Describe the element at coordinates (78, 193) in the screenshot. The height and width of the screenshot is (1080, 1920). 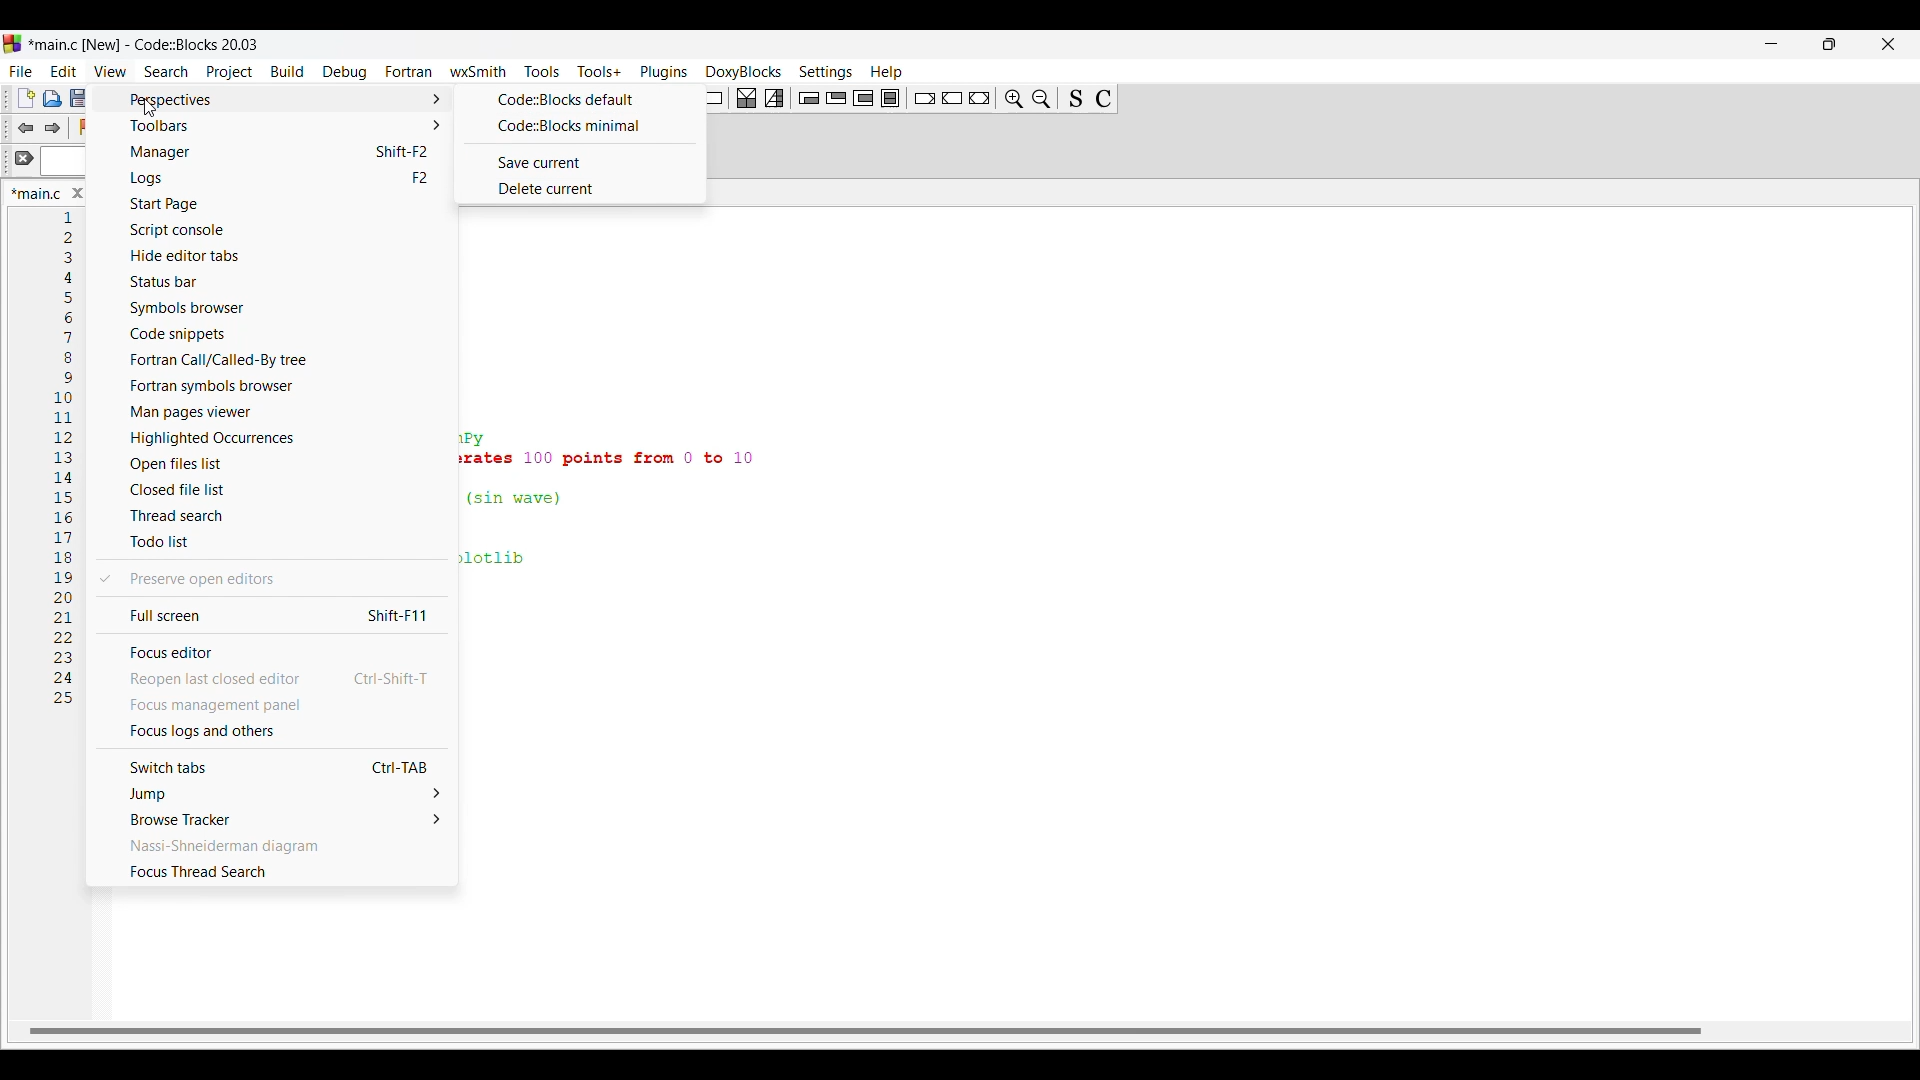
I see `Close` at that location.